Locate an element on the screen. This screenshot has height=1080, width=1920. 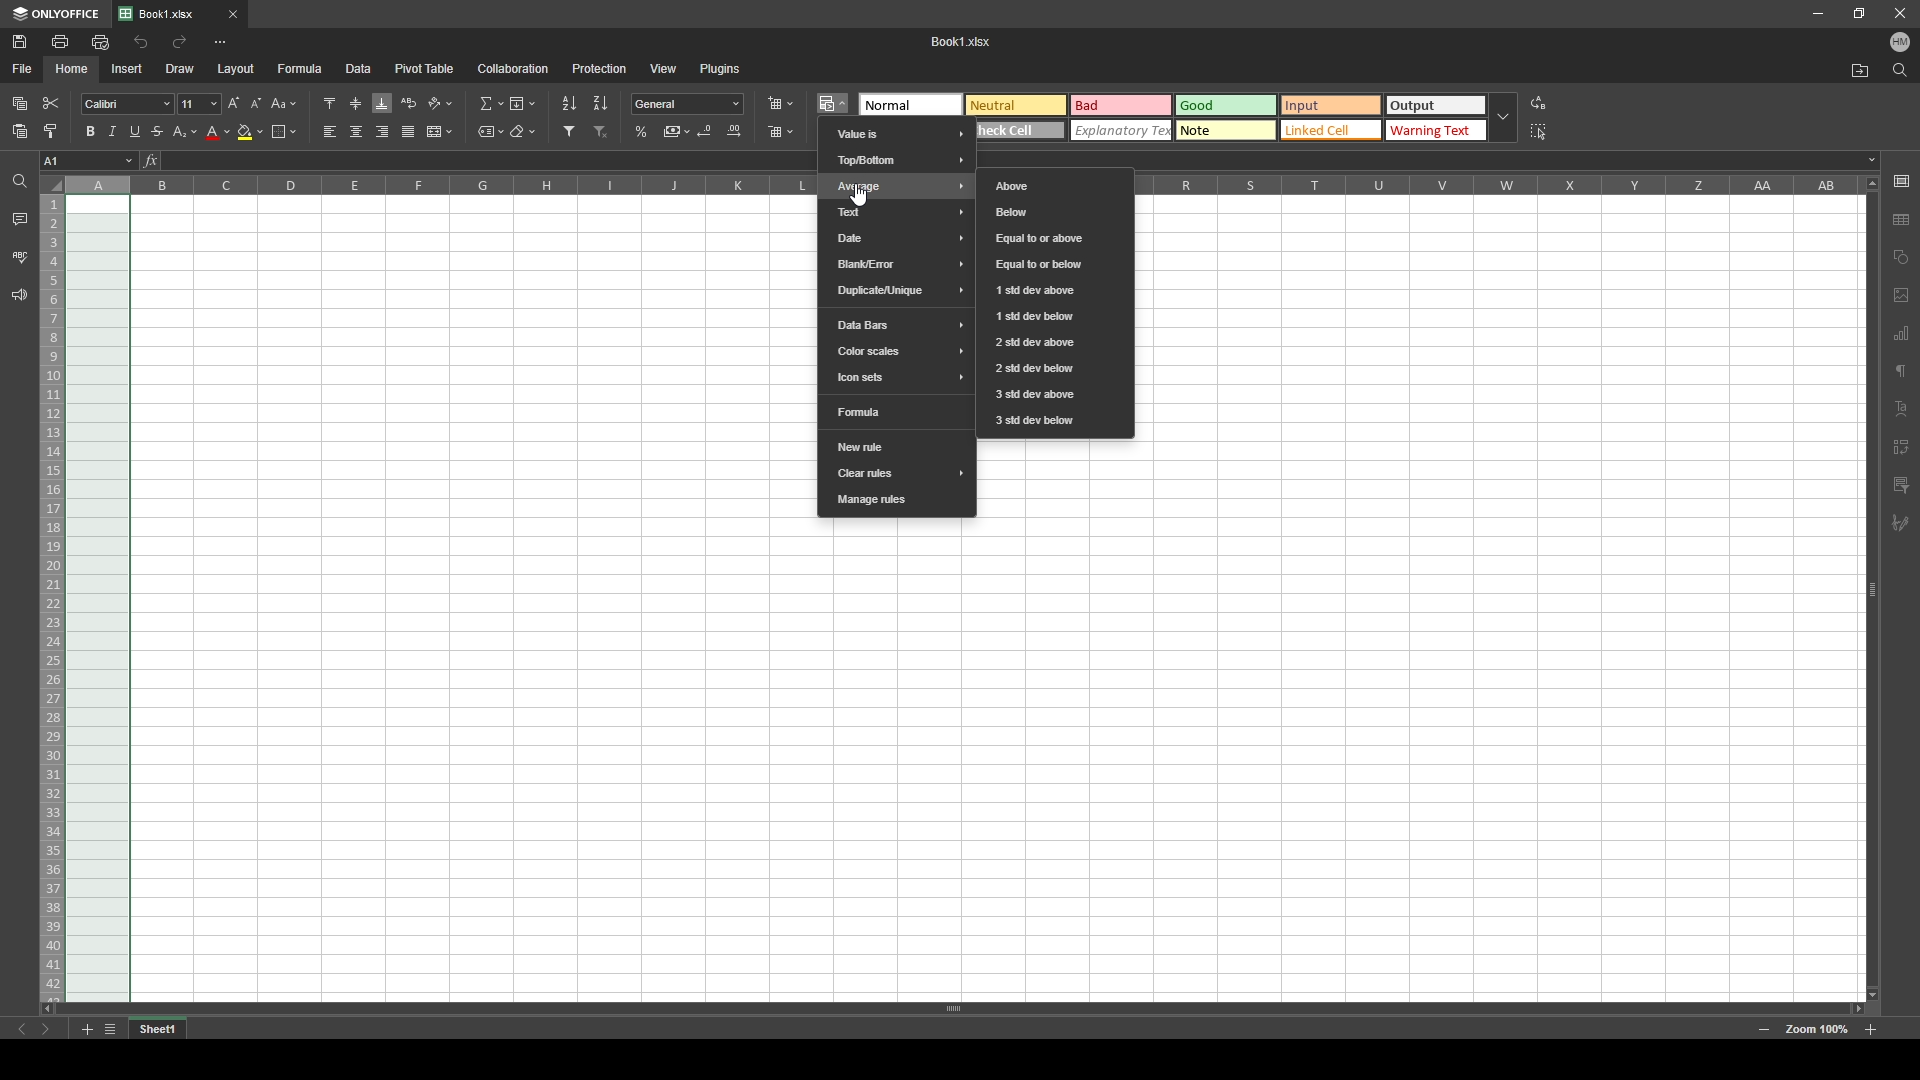
text alignment is located at coordinates (1901, 409).